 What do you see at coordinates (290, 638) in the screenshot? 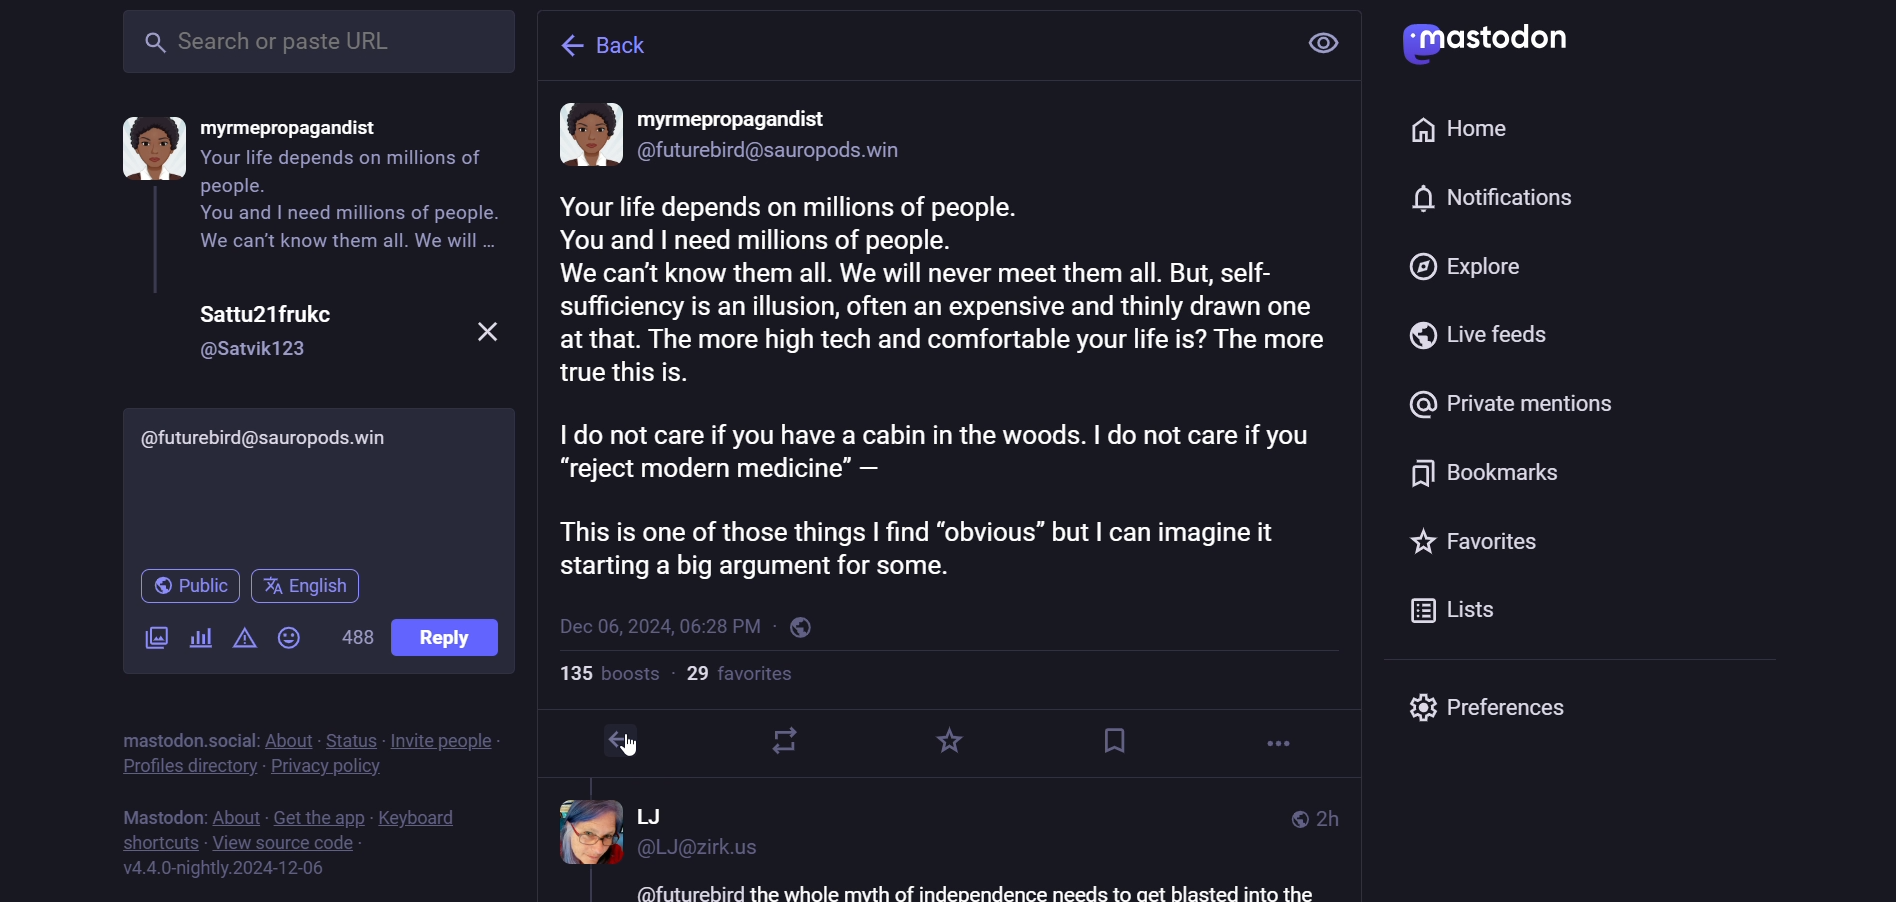
I see `emoji` at bounding box center [290, 638].